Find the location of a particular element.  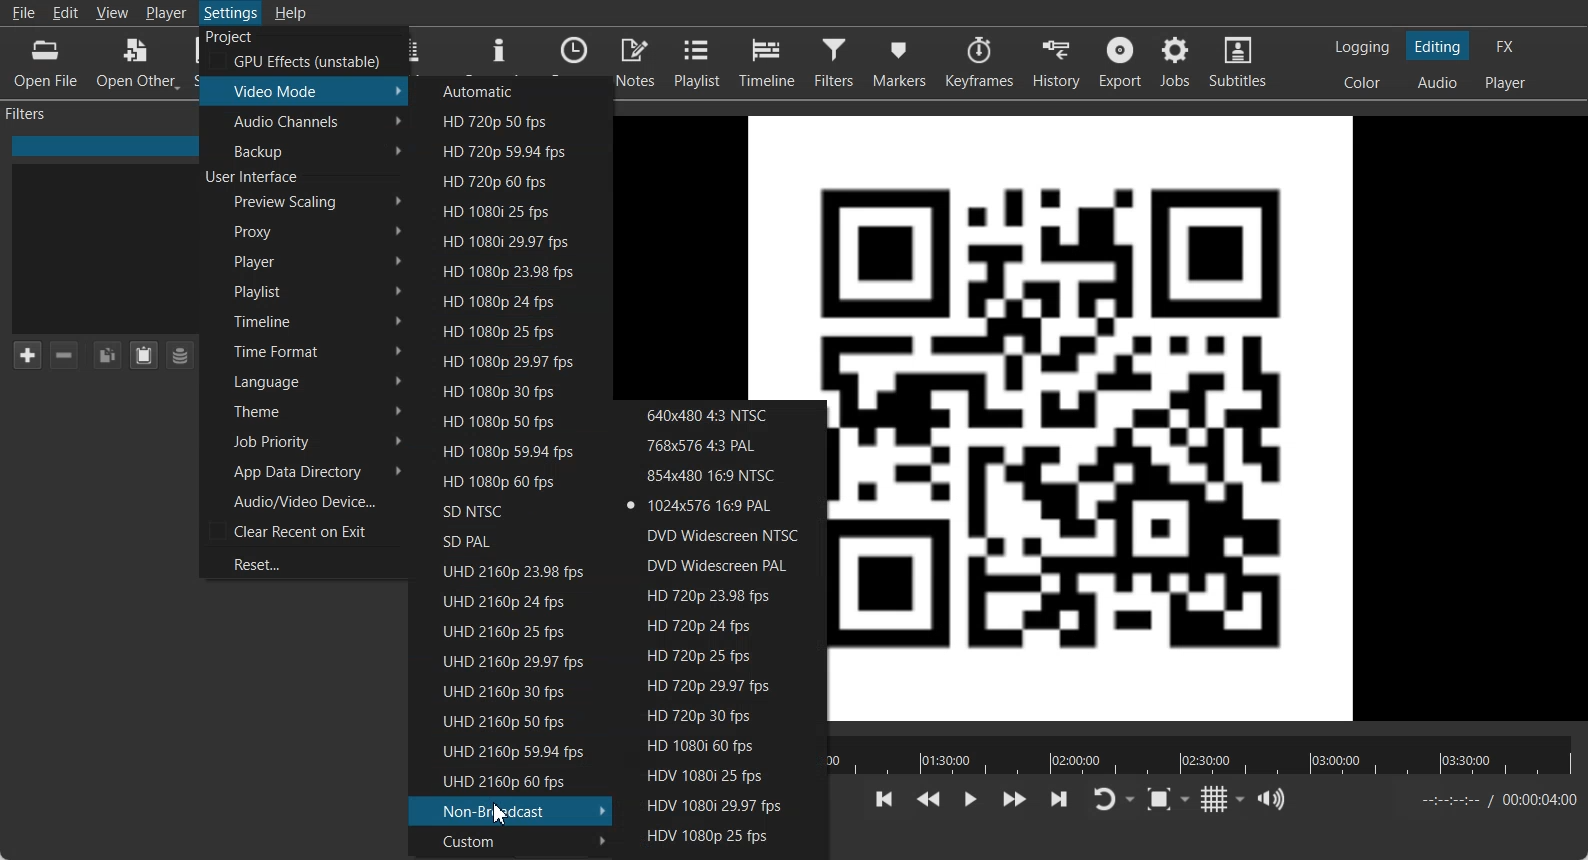

View is located at coordinates (111, 12).